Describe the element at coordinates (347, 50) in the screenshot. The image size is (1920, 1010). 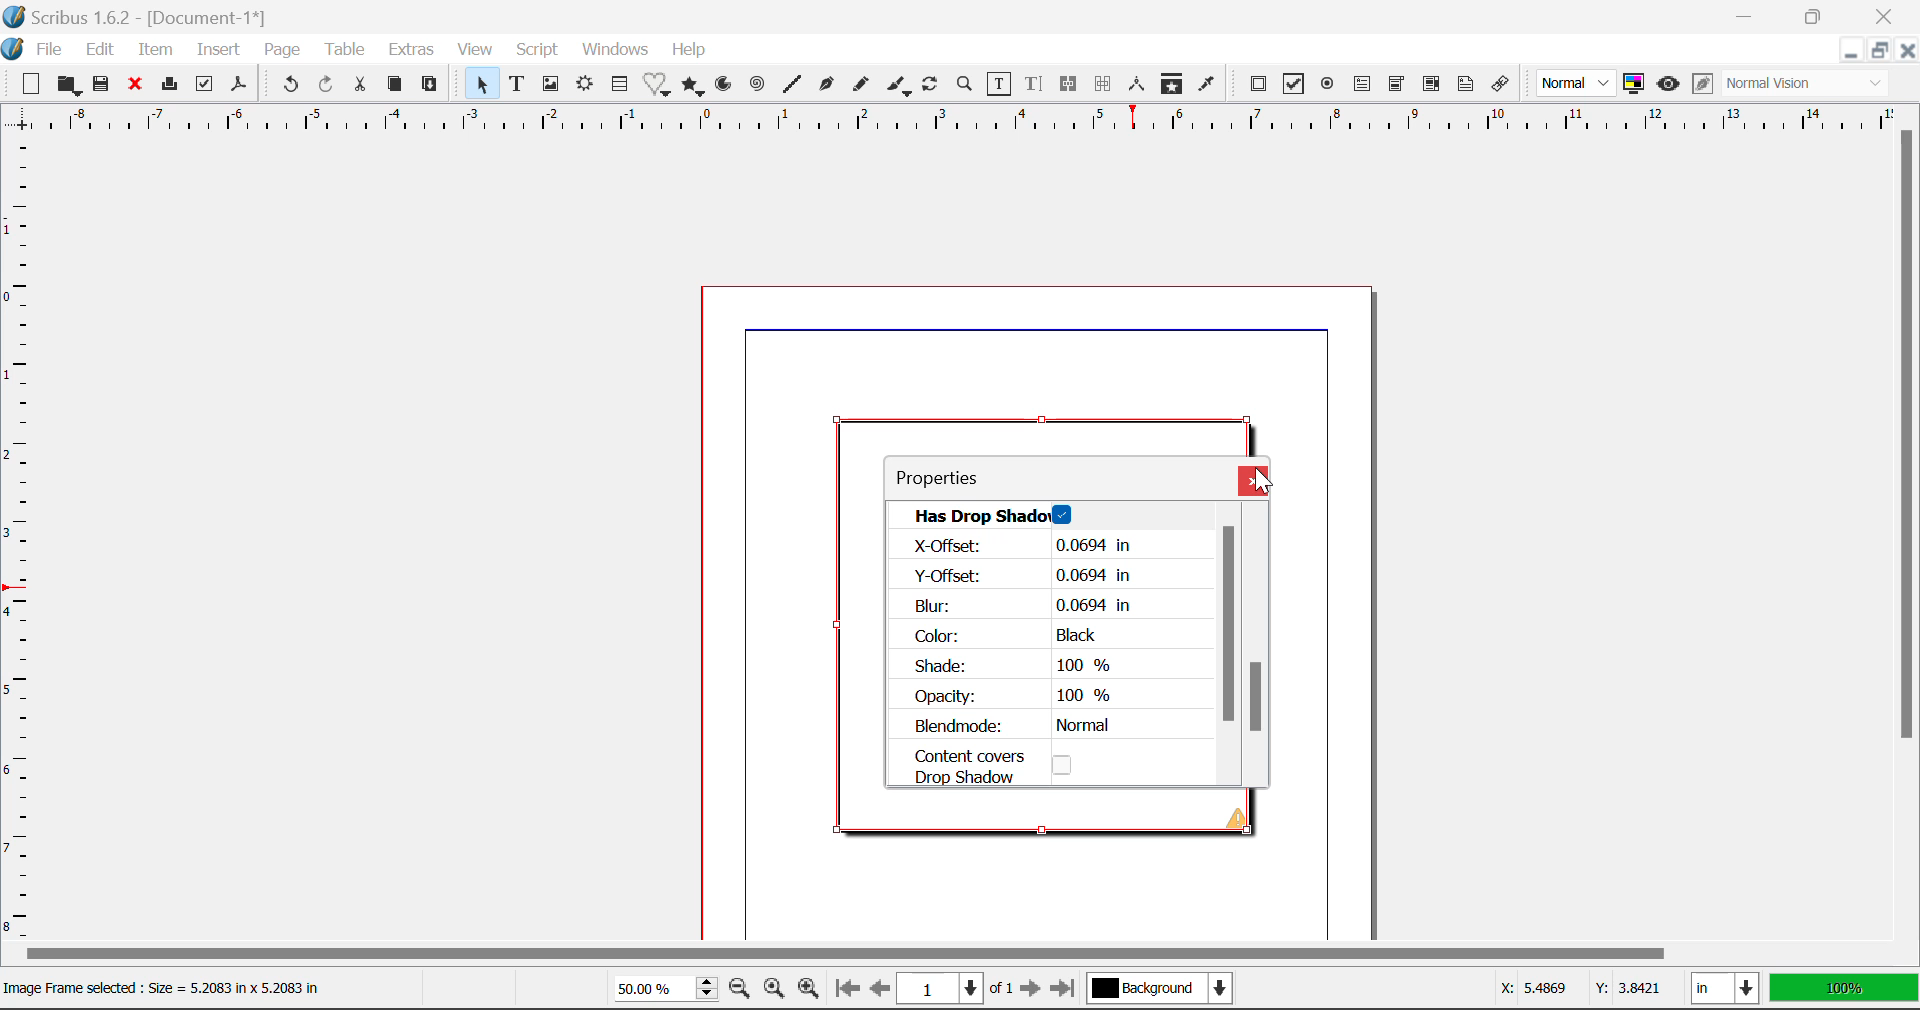
I see `Table` at that location.